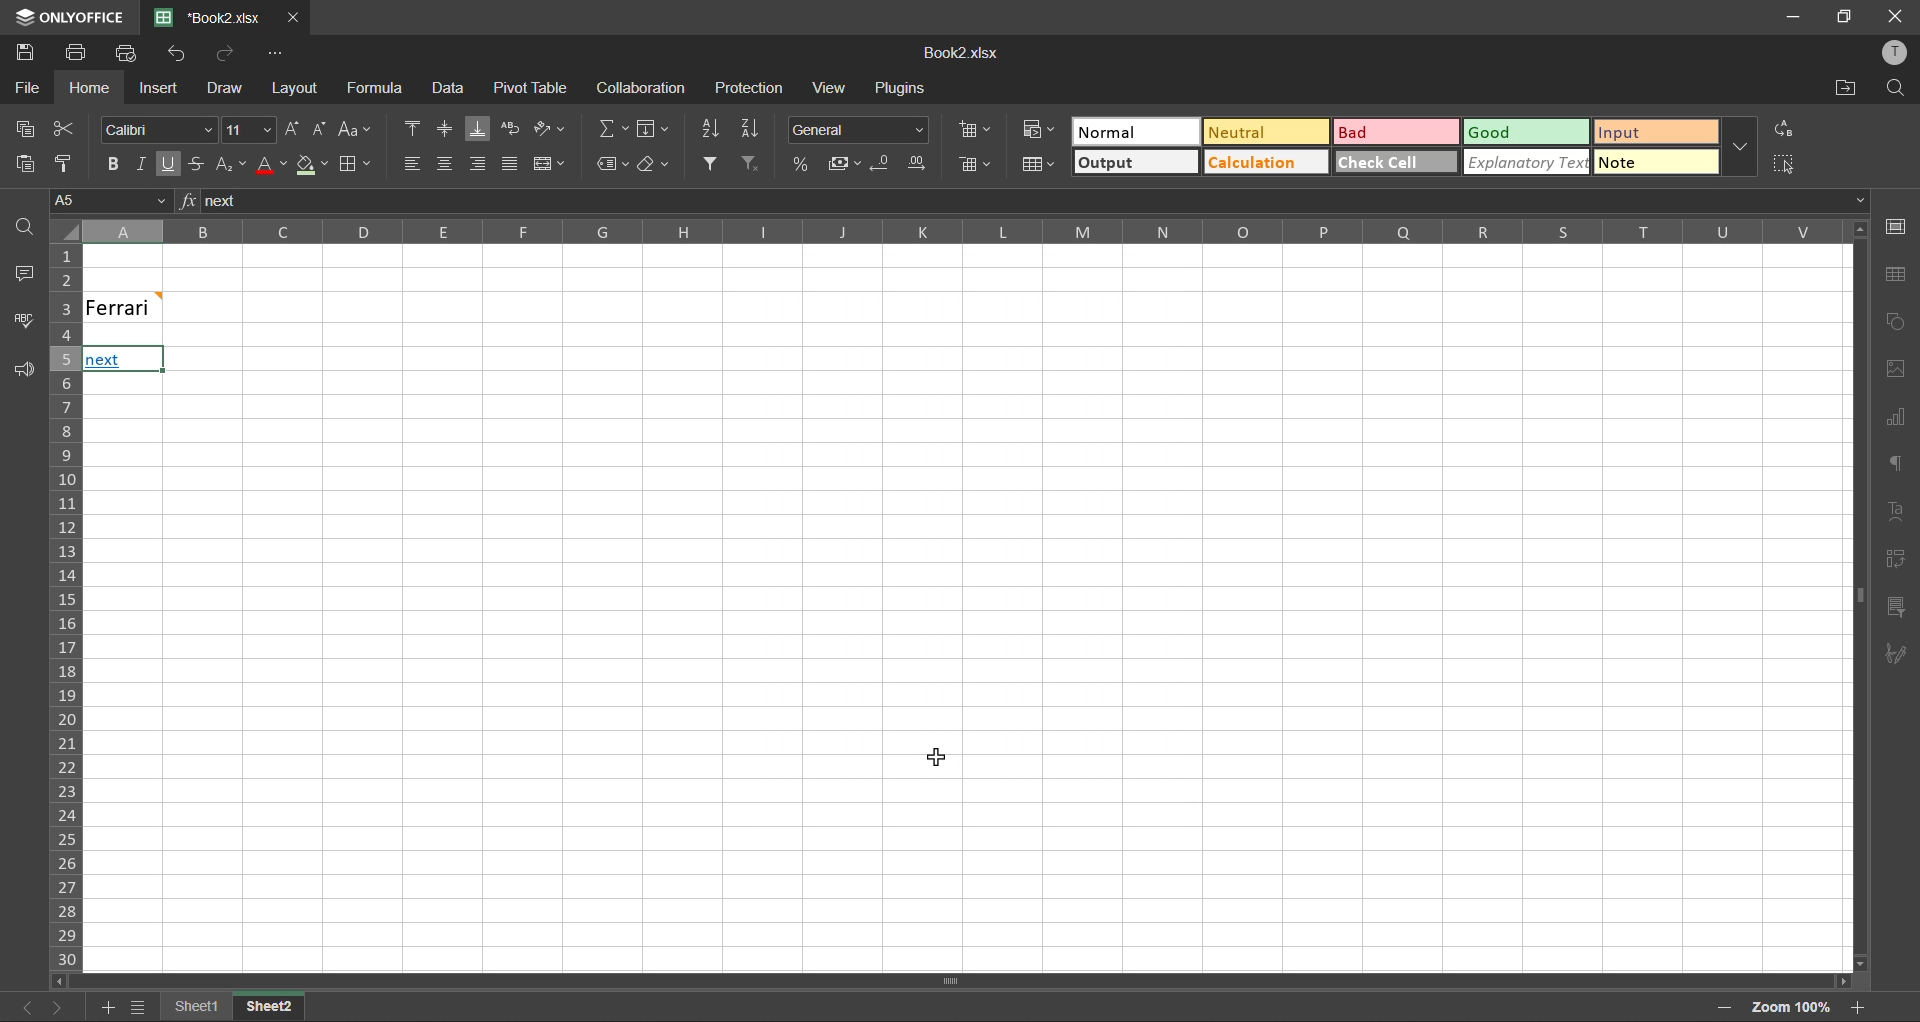 Image resolution: width=1920 pixels, height=1022 pixels. I want to click on filter, so click(713, 162).